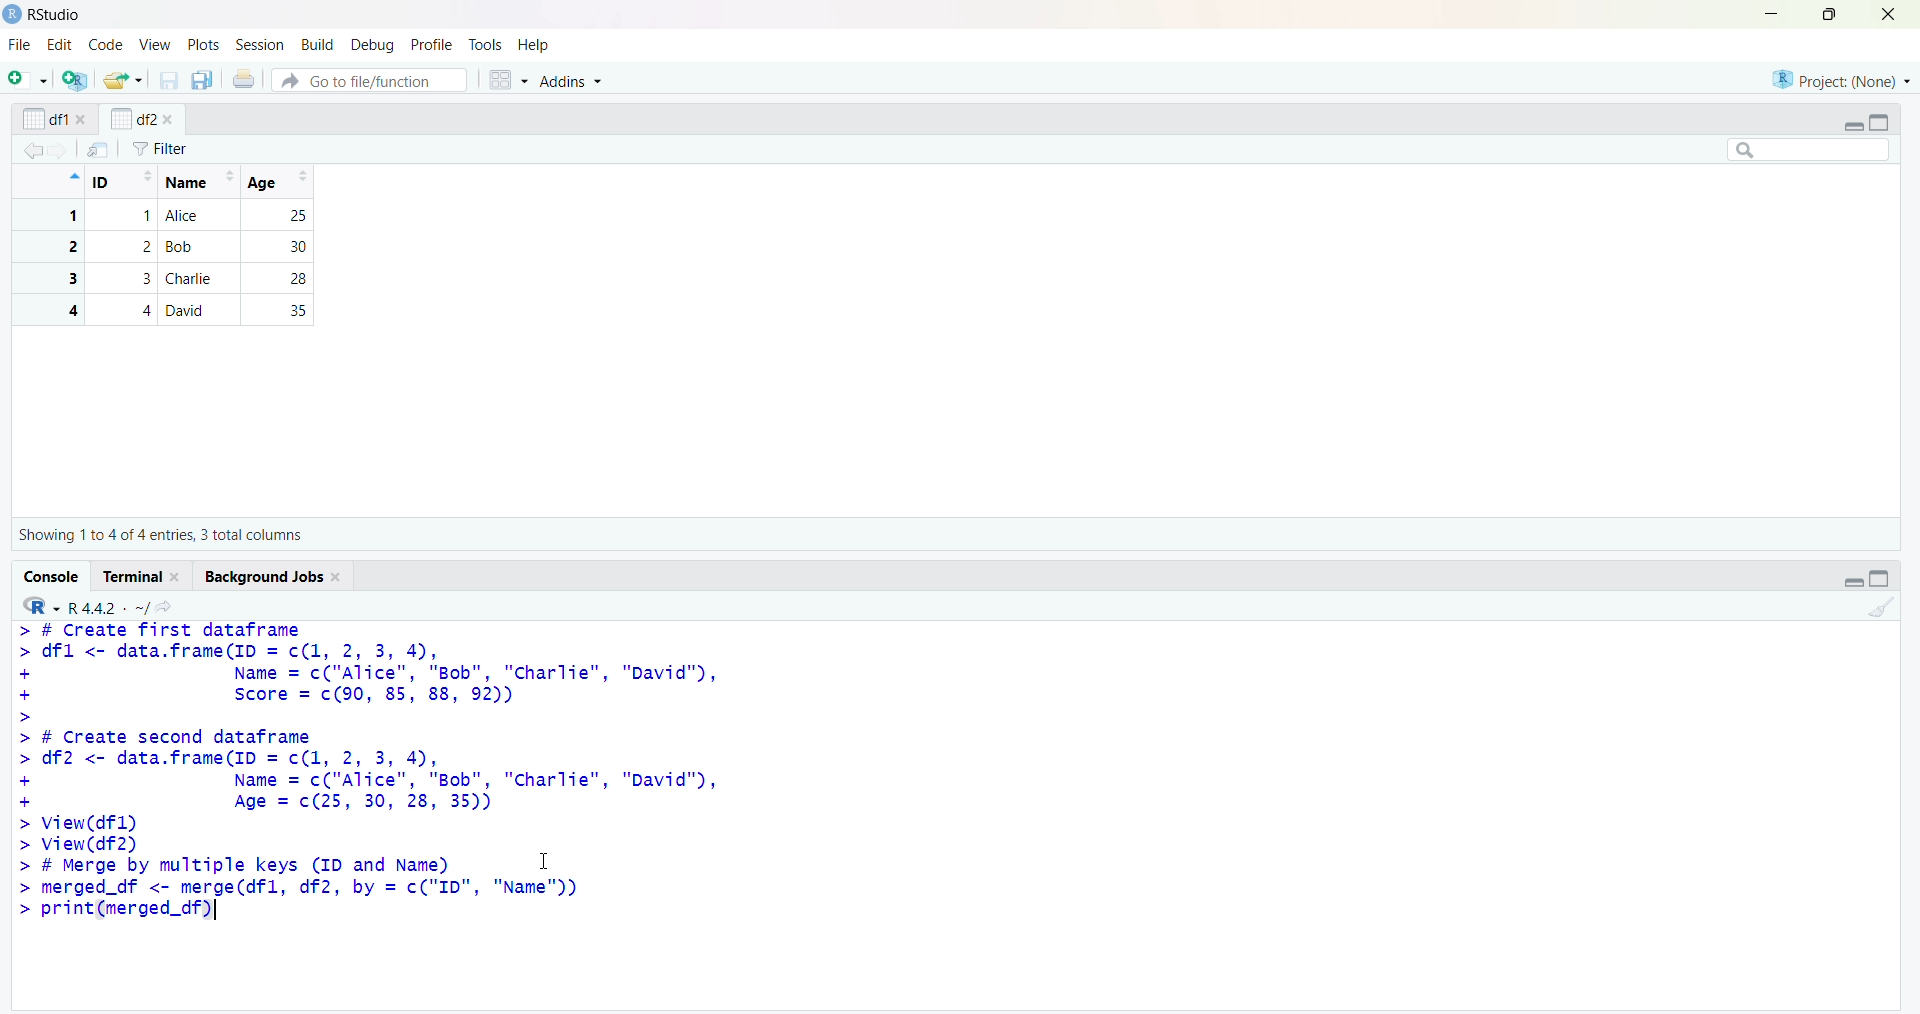 The height and width of the screenshot is (1014, 1920). What do you see at coordinates (134, 576) in the screenshot?
I see `Terminal` at bounding box center [134, 576].